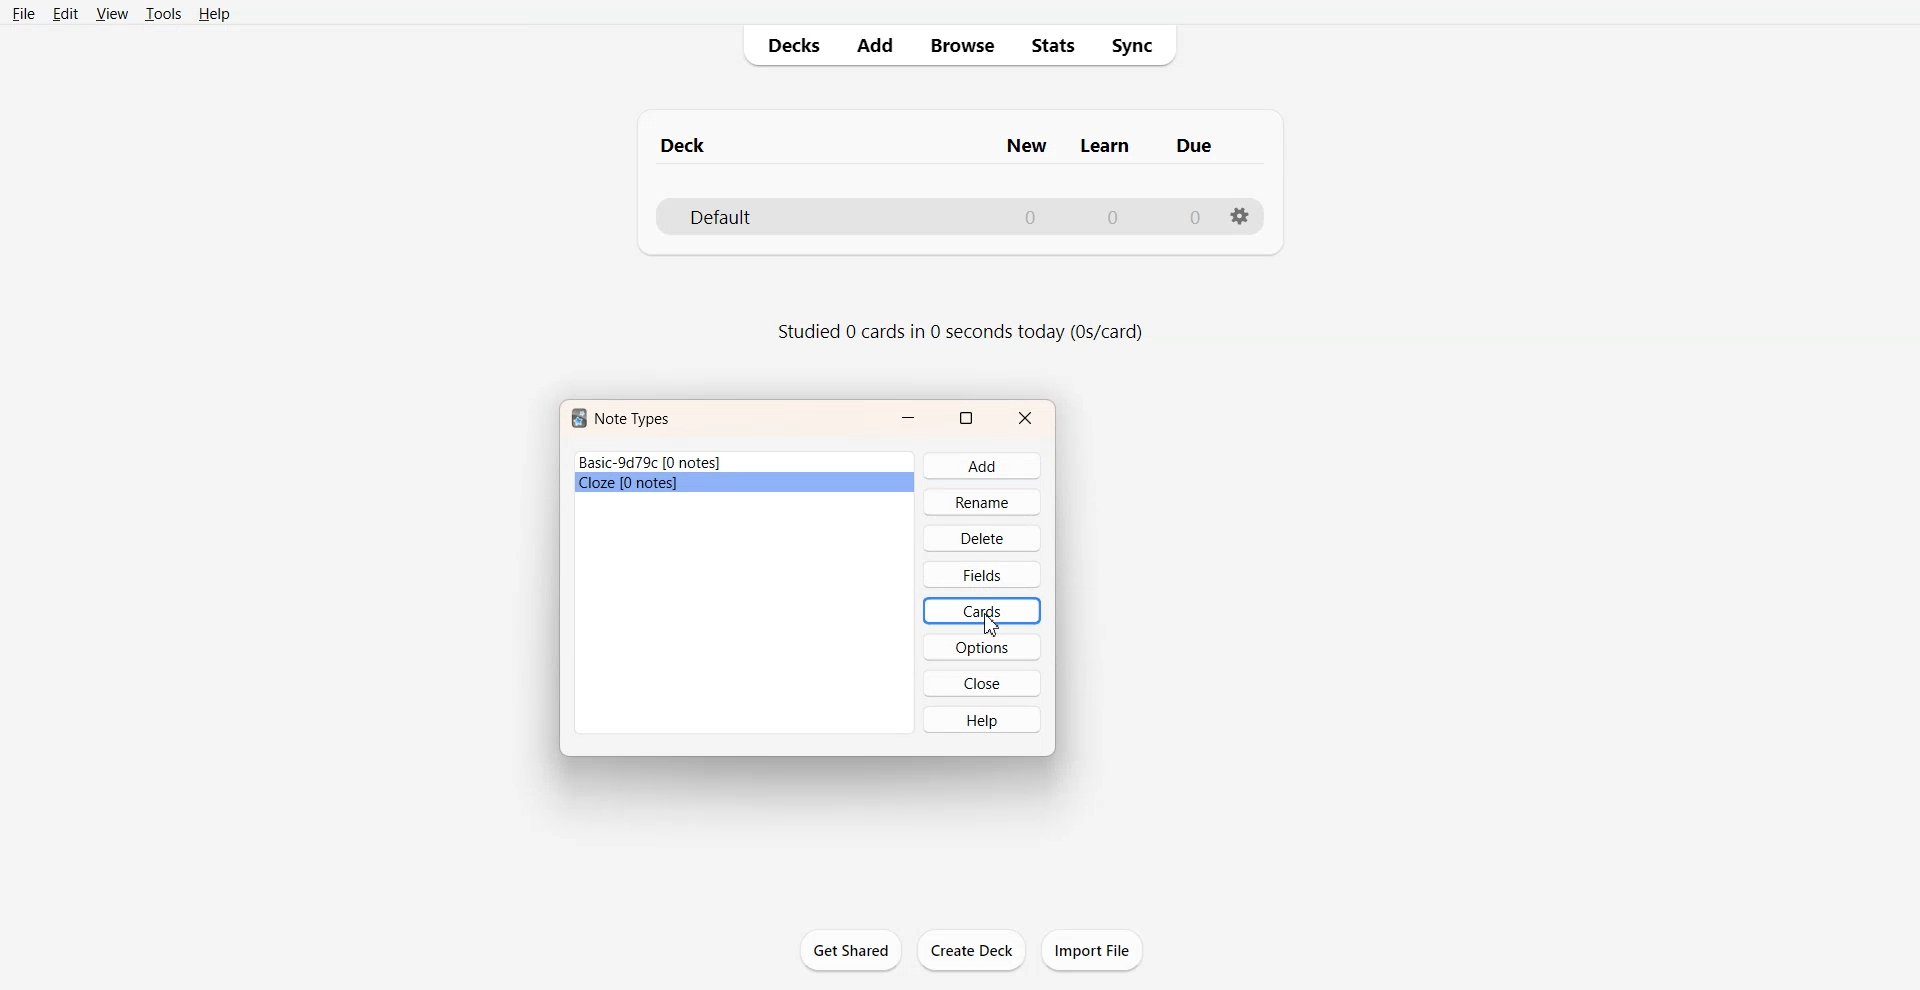  I want to click on Edit, so click(64, 13).